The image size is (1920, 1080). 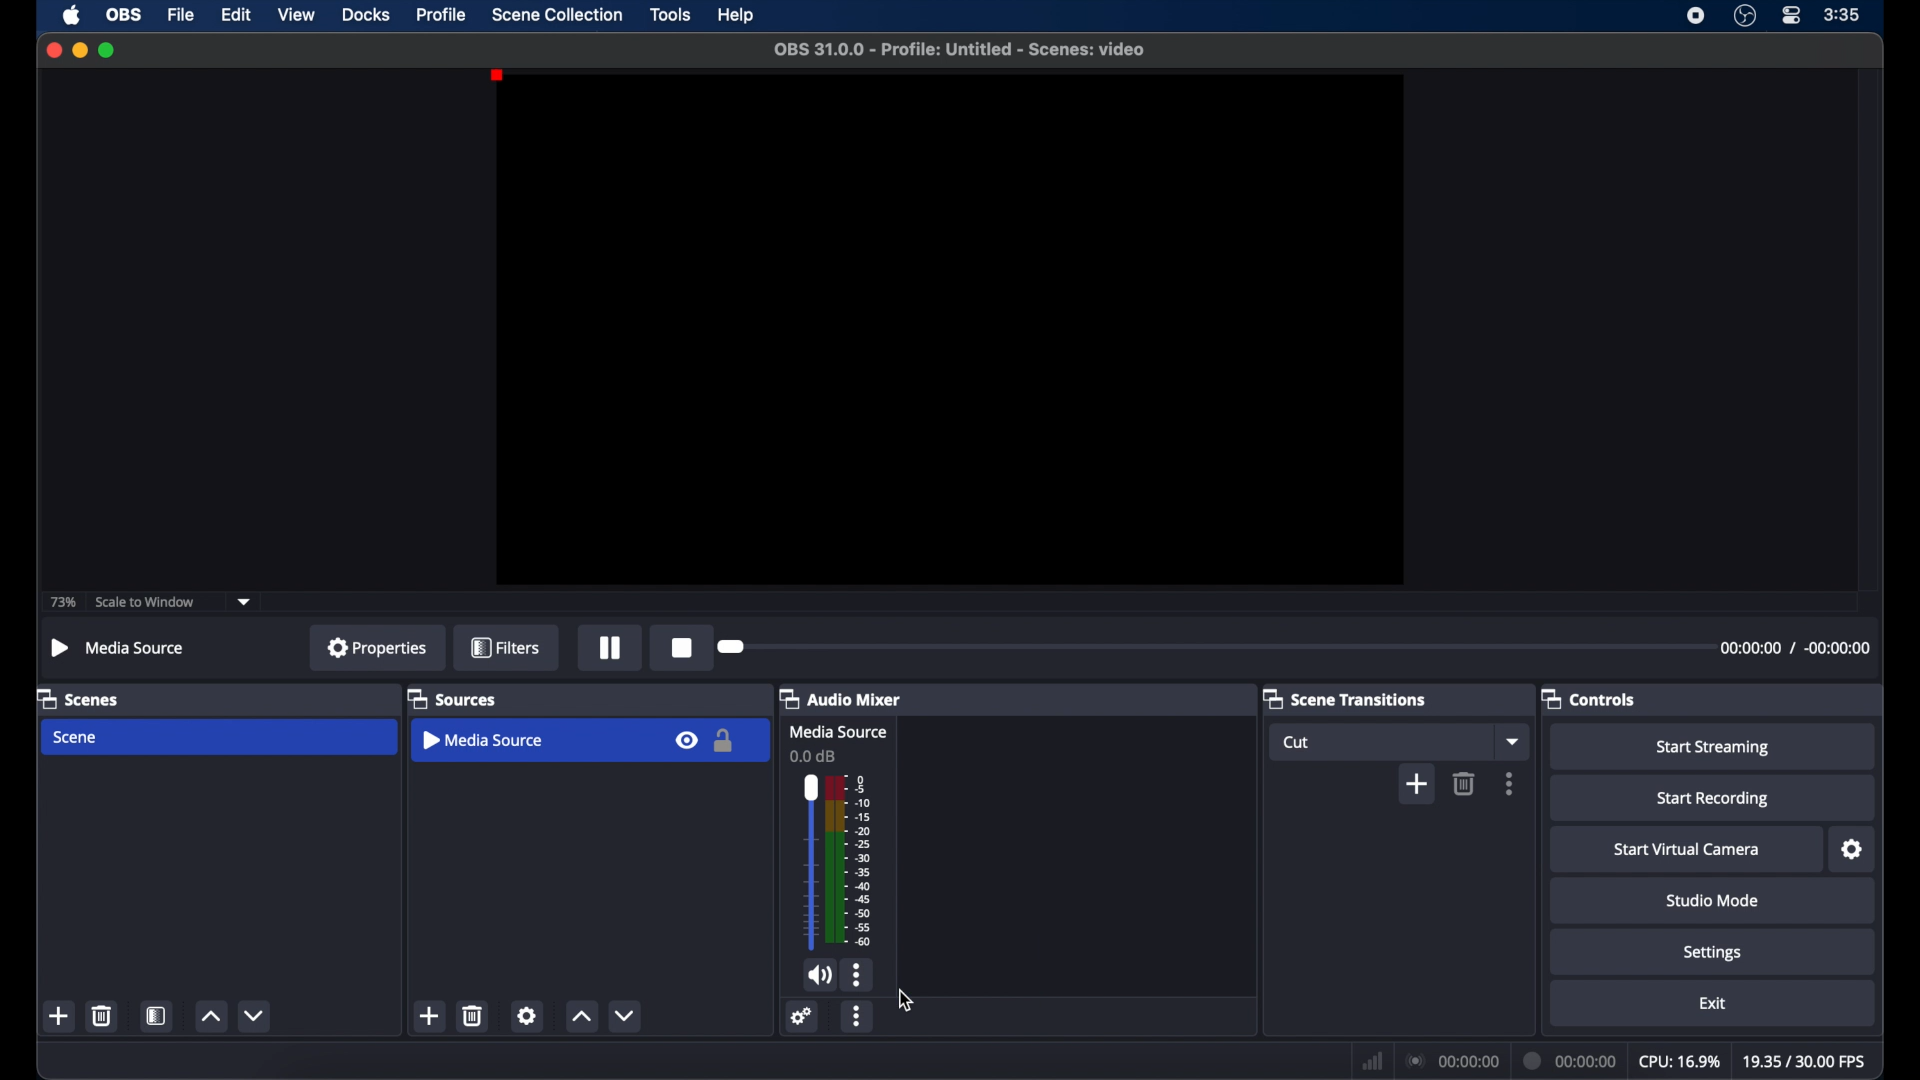 What do you see at coordinates (443, 15) in the screenshot?
I see `profile` at bounding box center [443, 15].